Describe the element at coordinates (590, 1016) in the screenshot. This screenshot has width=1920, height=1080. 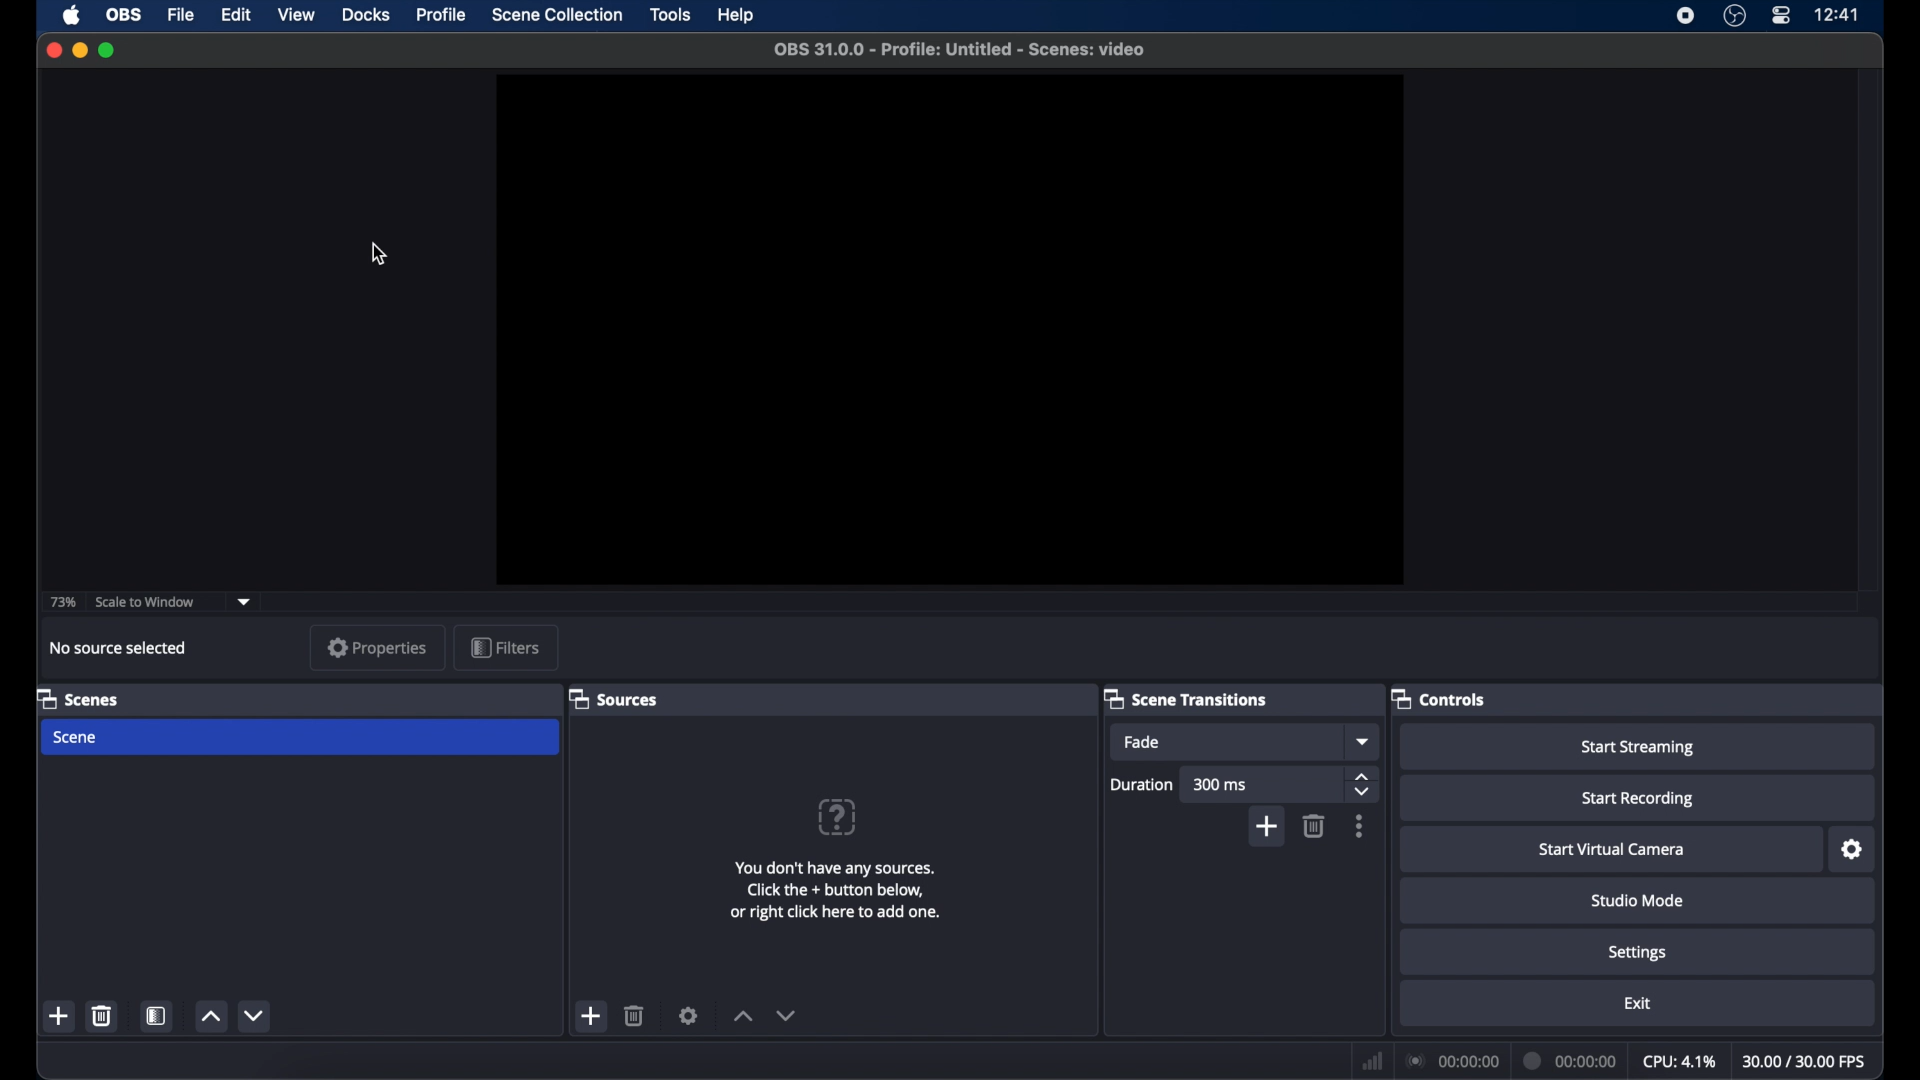
I see `add` at that location.